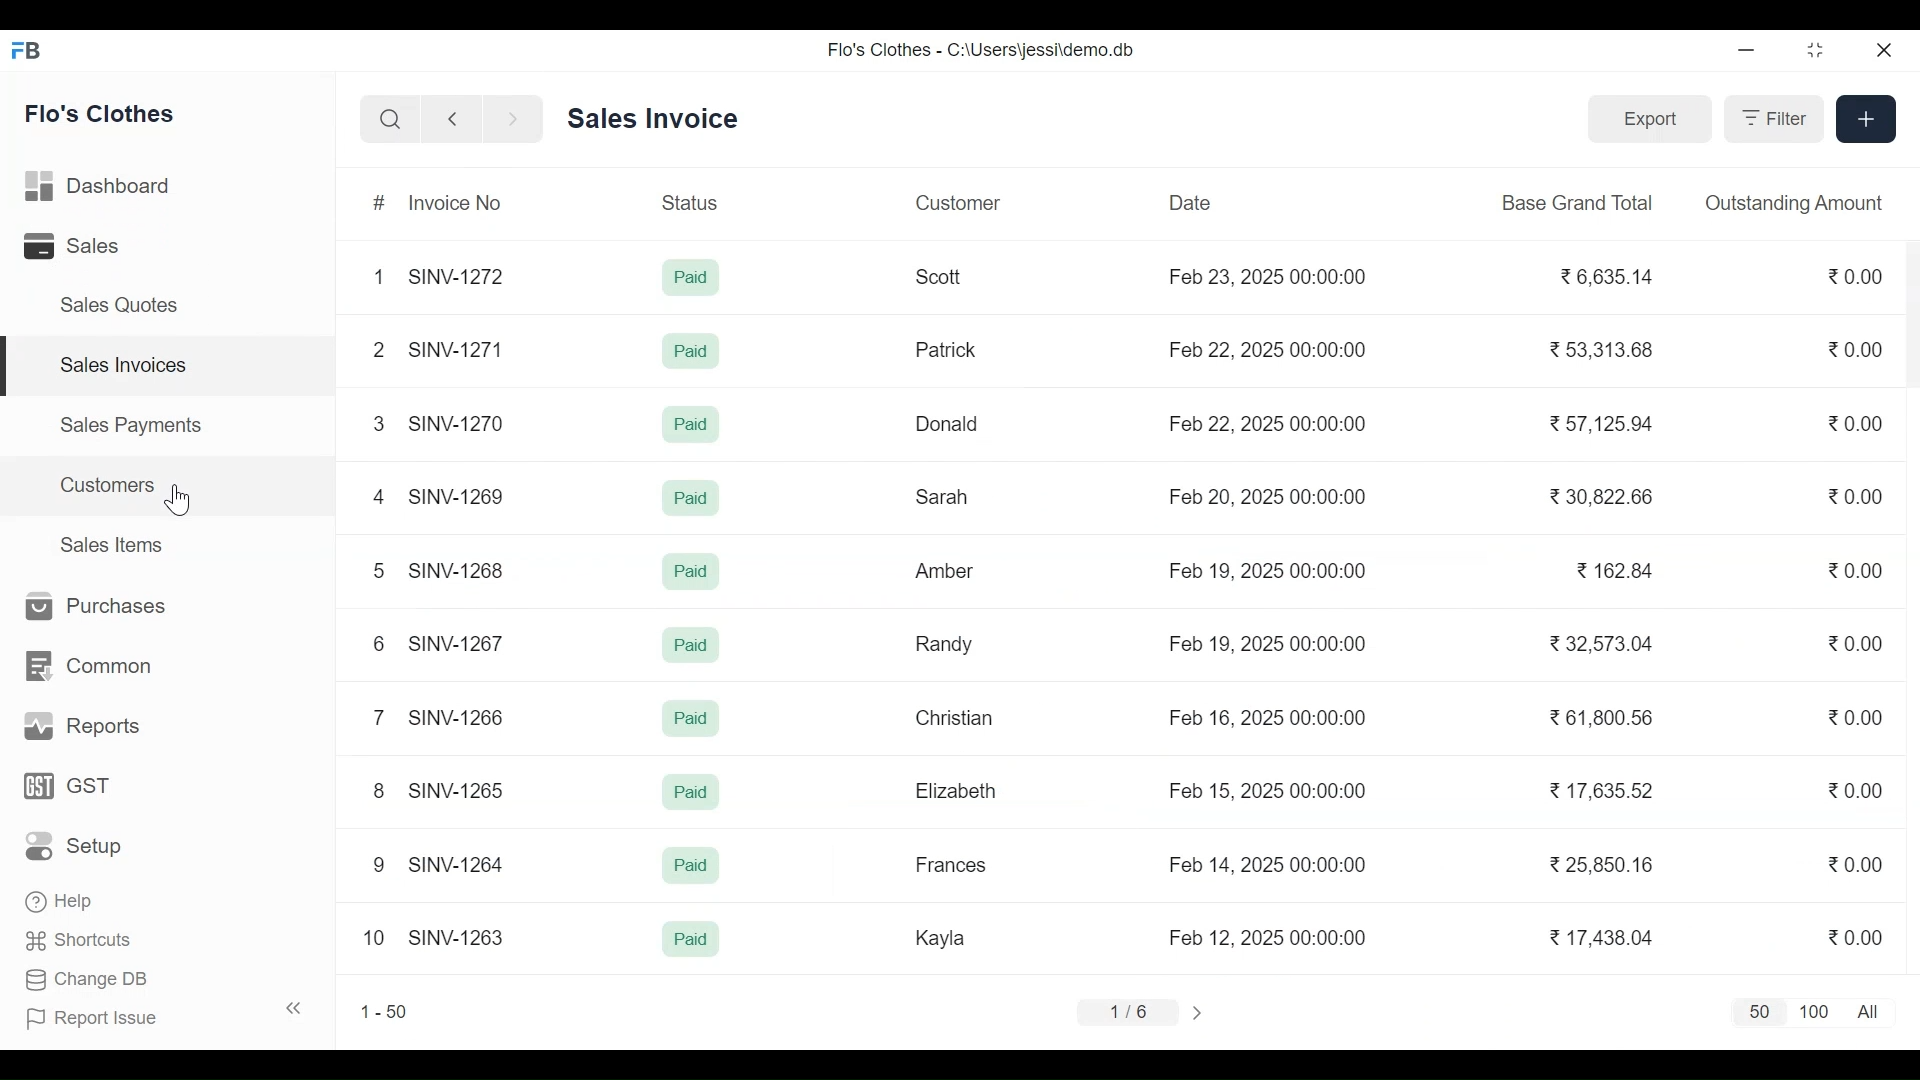 The image size is (1920, 1080). Describe the element at coordinates (459, 644) in the screenshot. I see `SINV-1267` at that location.